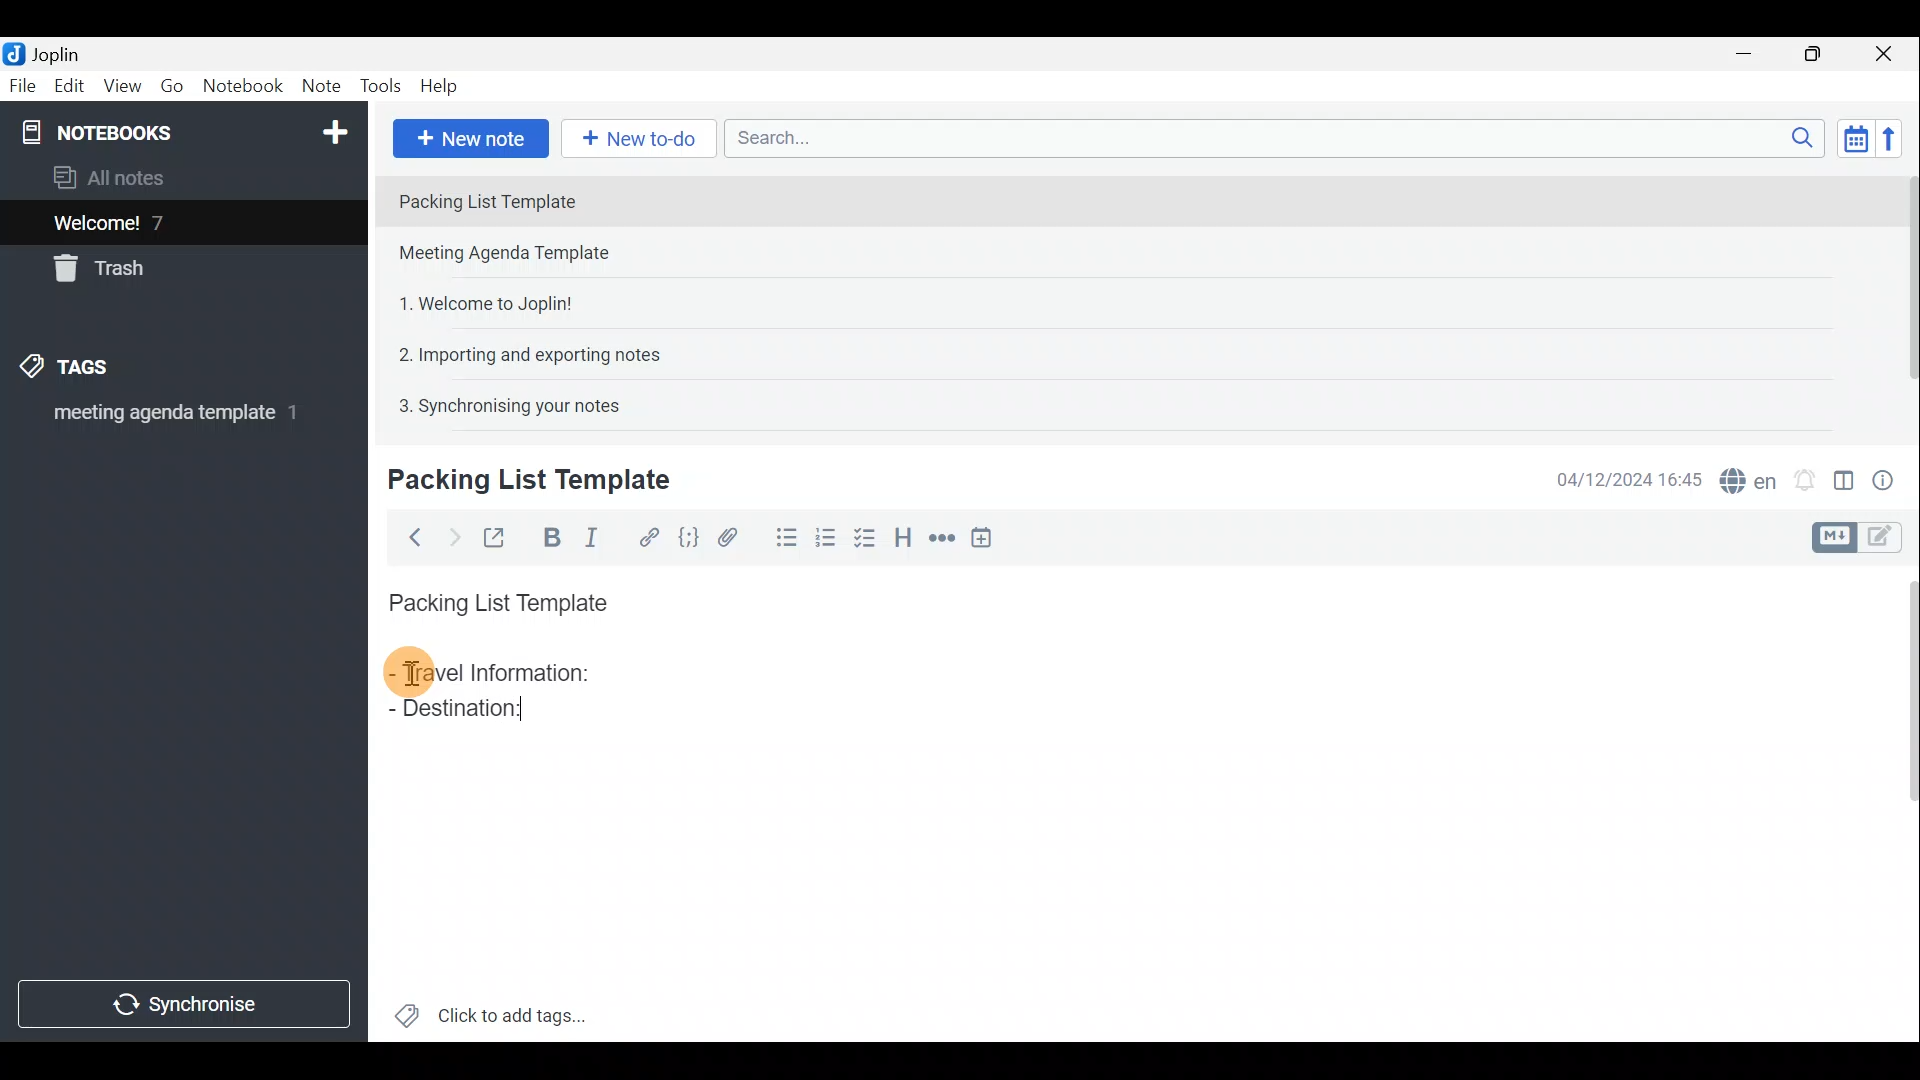 The image size is (1920, 1080). What do you see at coordinates (640, 139) in the screenshot?
I see `New to-do` at bounding box center [640, 139].